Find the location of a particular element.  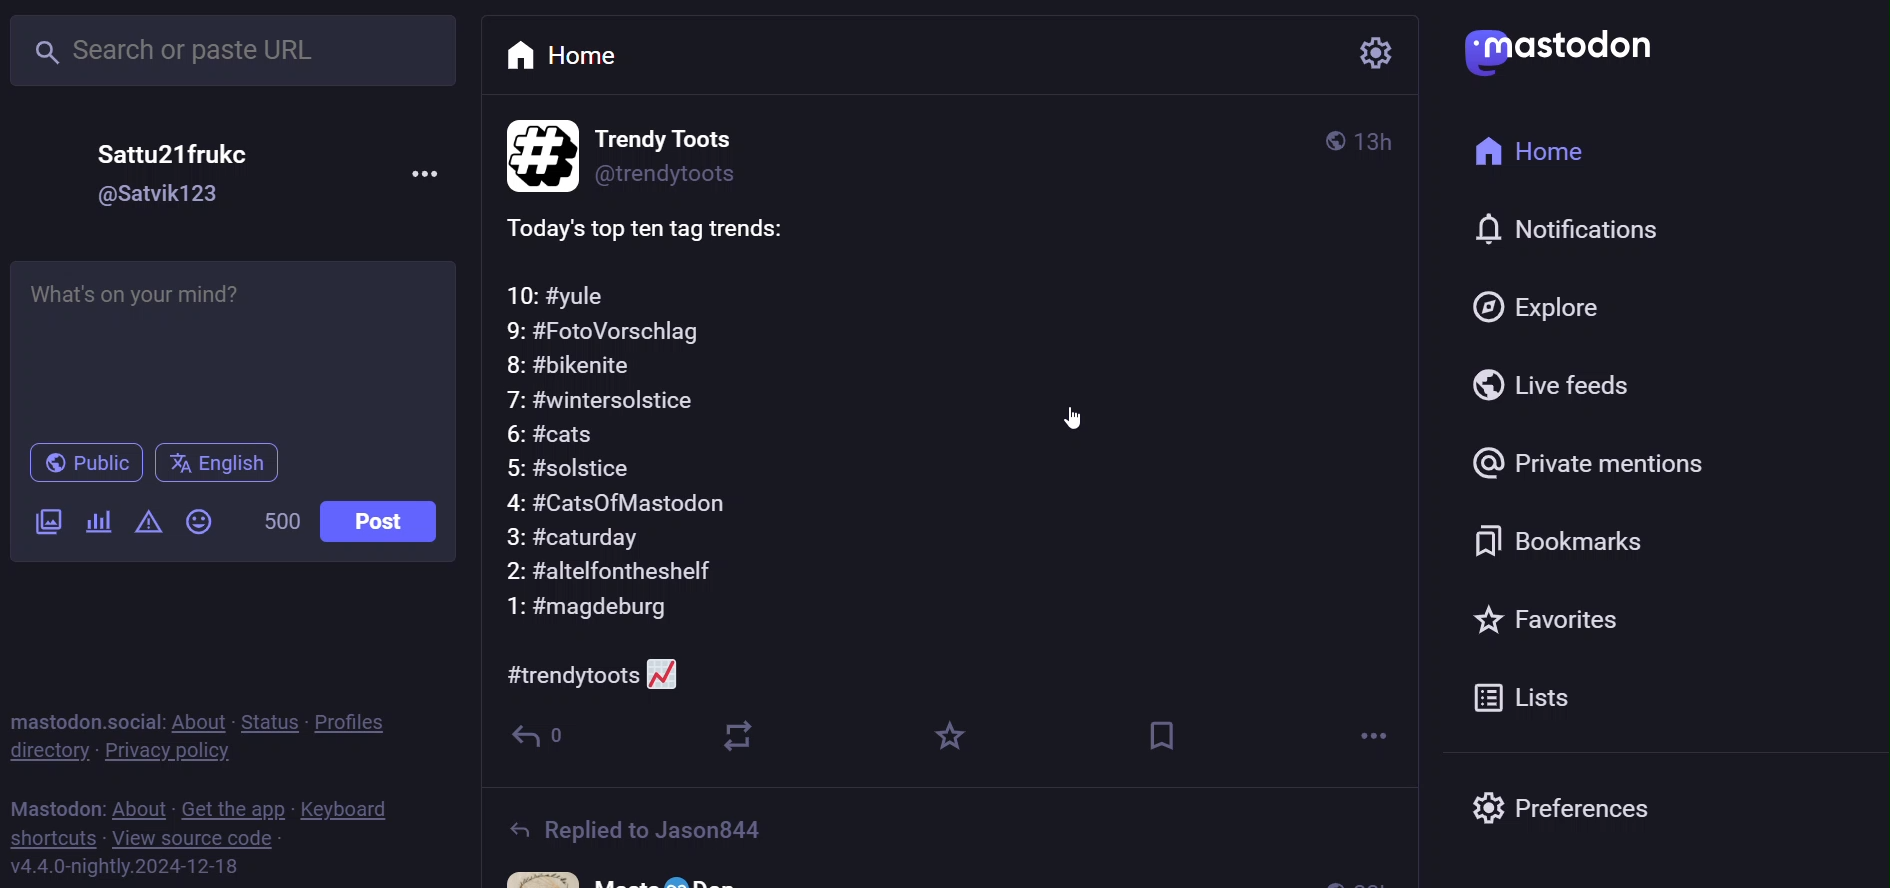

home is located at coordinates (1538, 151).